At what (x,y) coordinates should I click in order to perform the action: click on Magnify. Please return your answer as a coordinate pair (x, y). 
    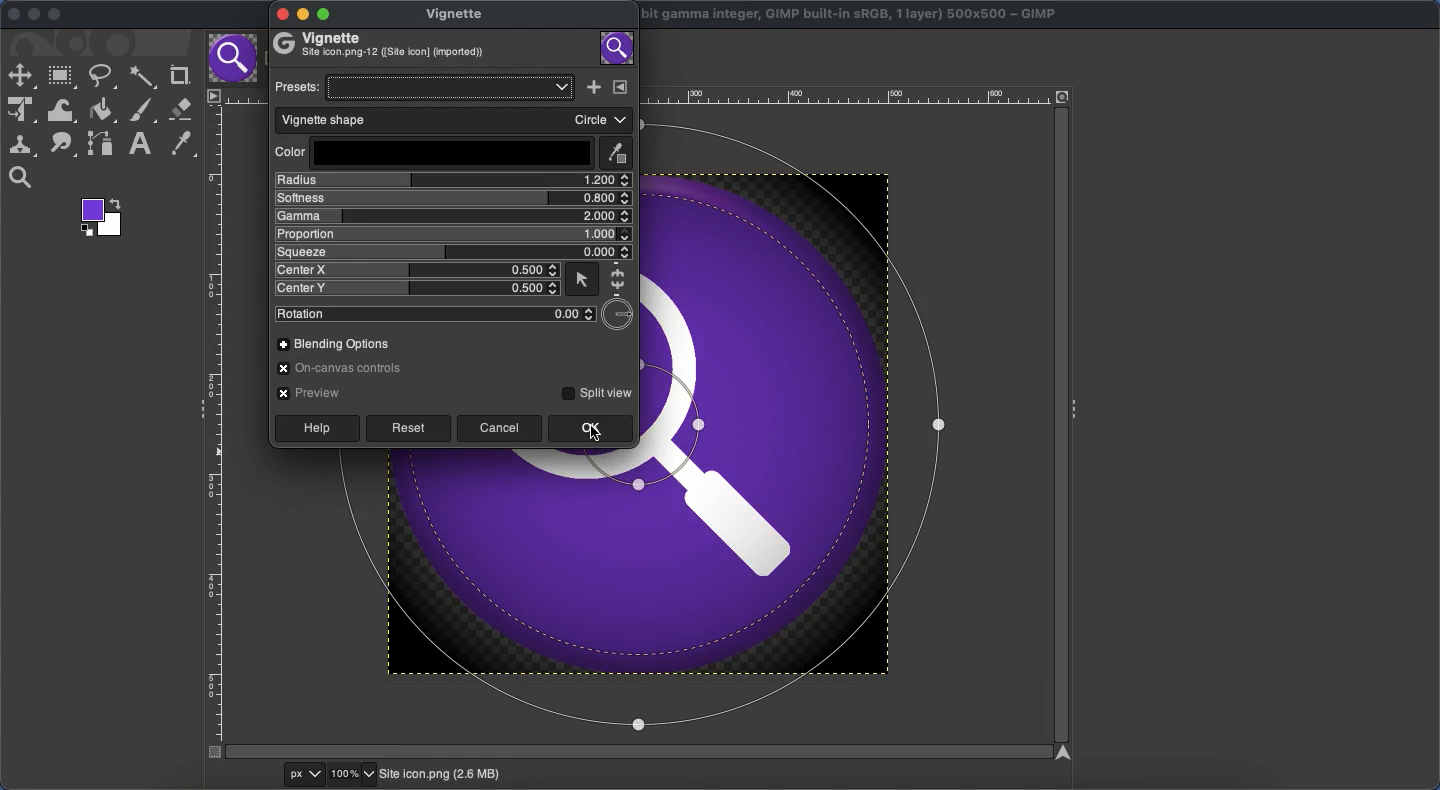
    Looking at the image, I should click on (21, 178).